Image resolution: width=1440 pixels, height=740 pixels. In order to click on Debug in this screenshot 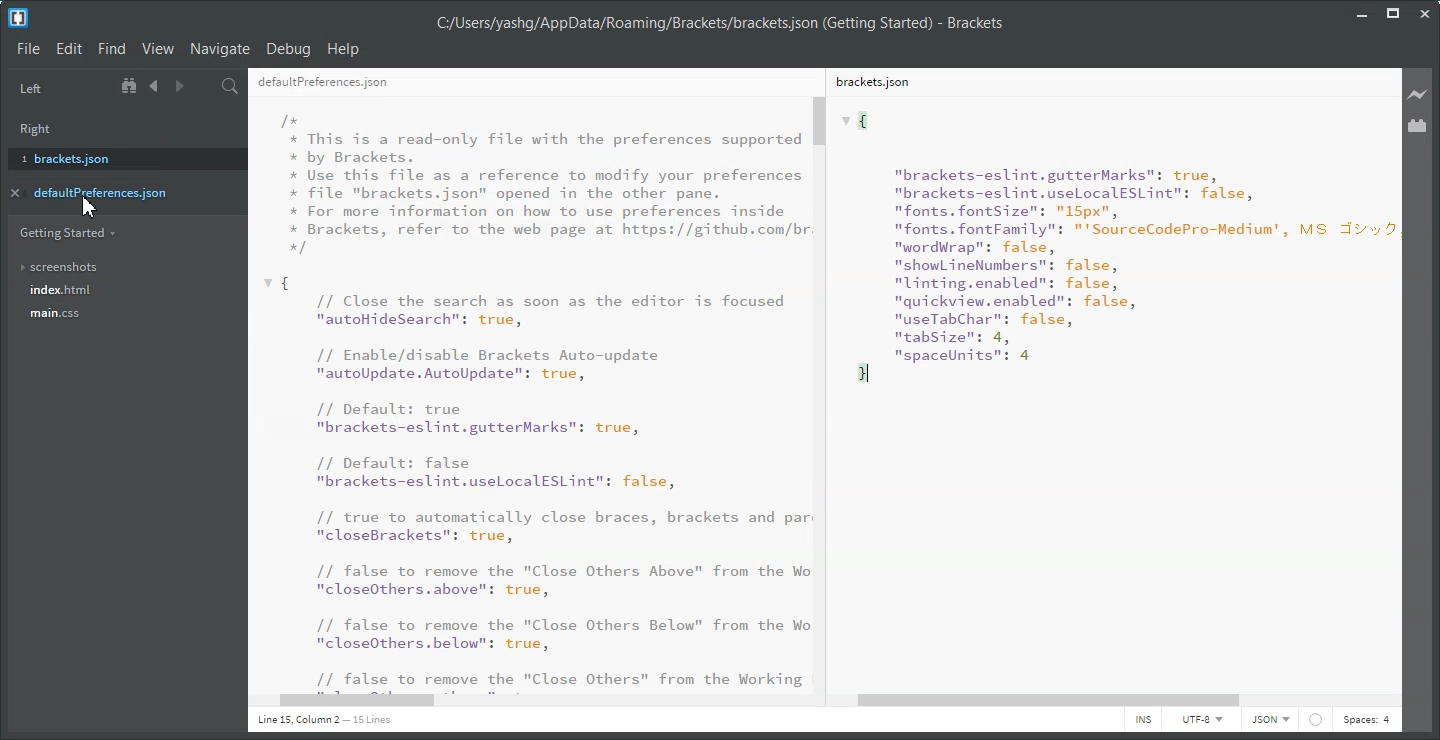, I will do `click(288, 49)`.